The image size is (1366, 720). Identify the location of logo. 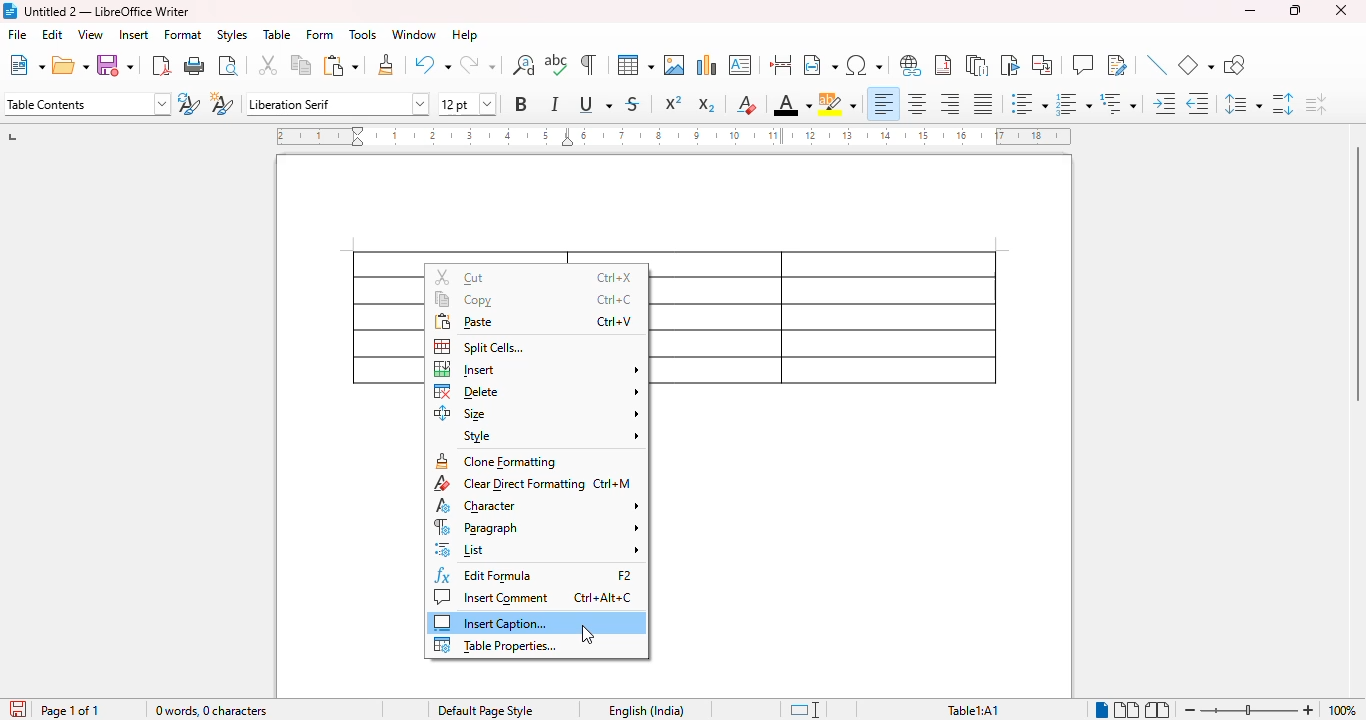
(10, 11).